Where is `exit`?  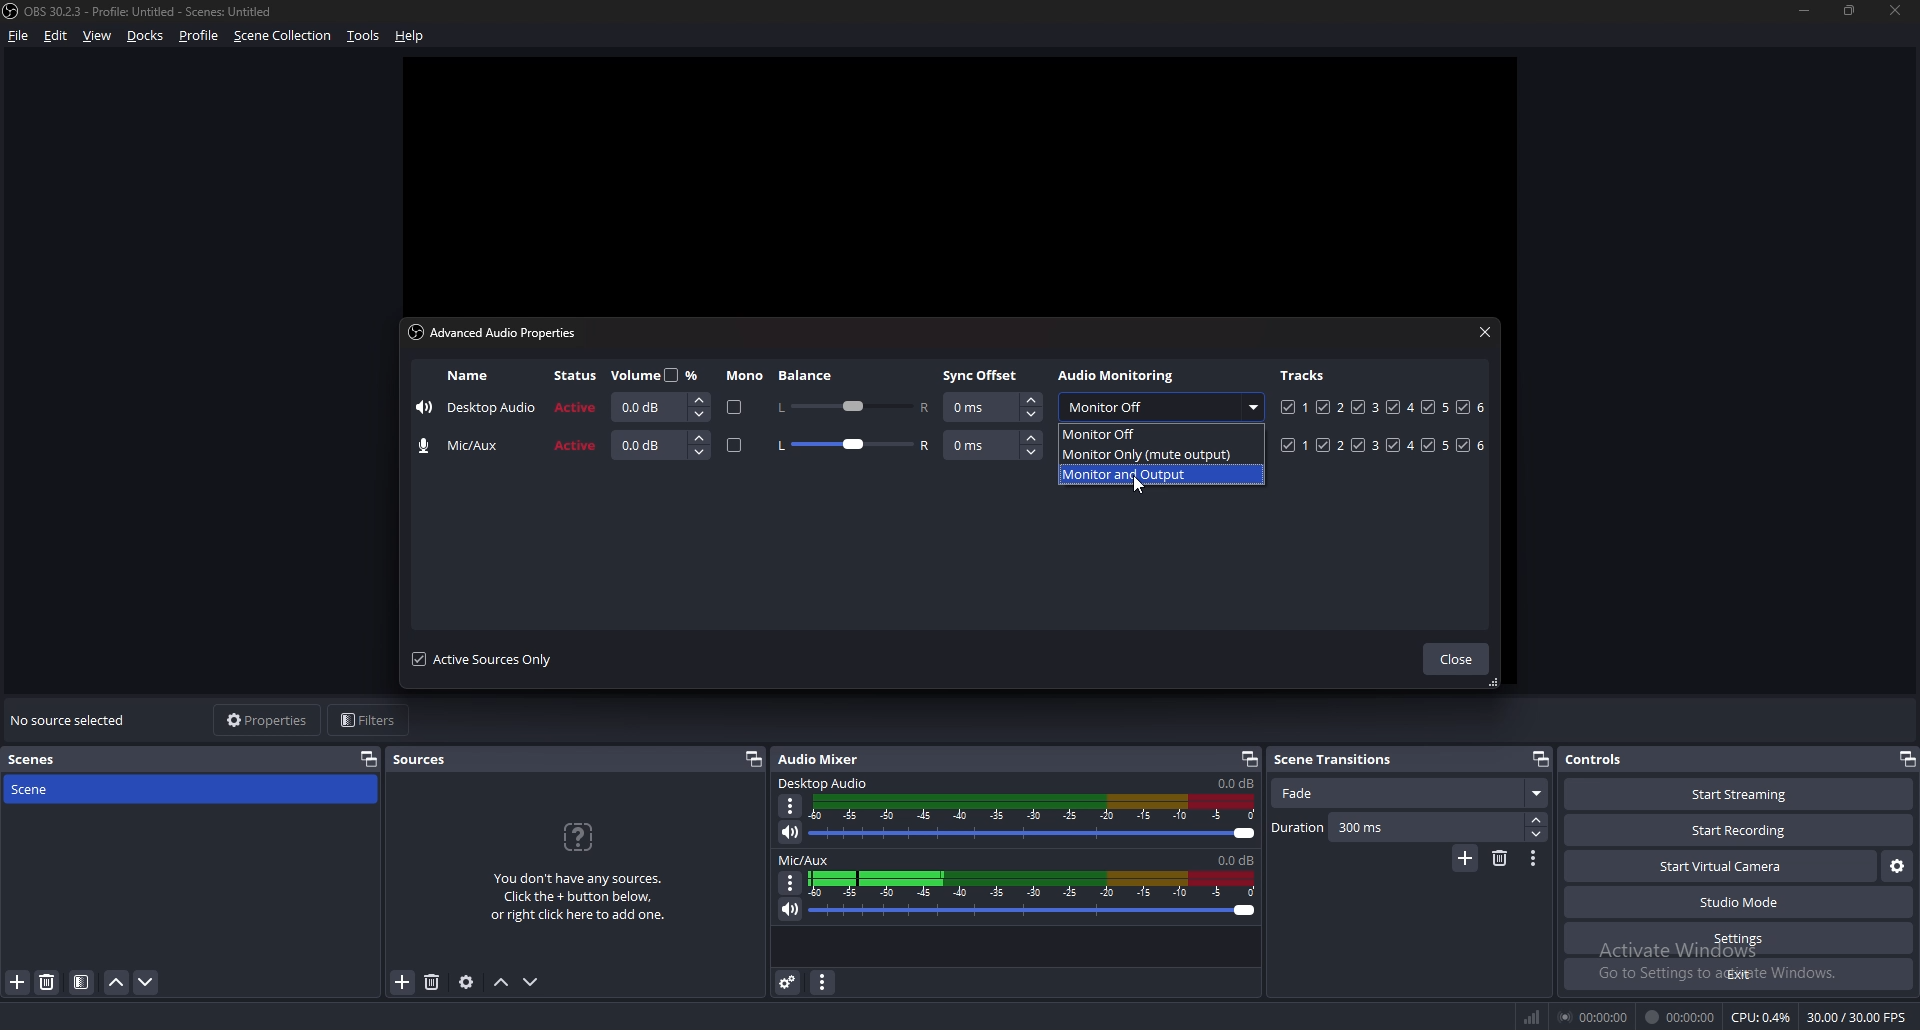
exit is located at coordinates (1738, 975).